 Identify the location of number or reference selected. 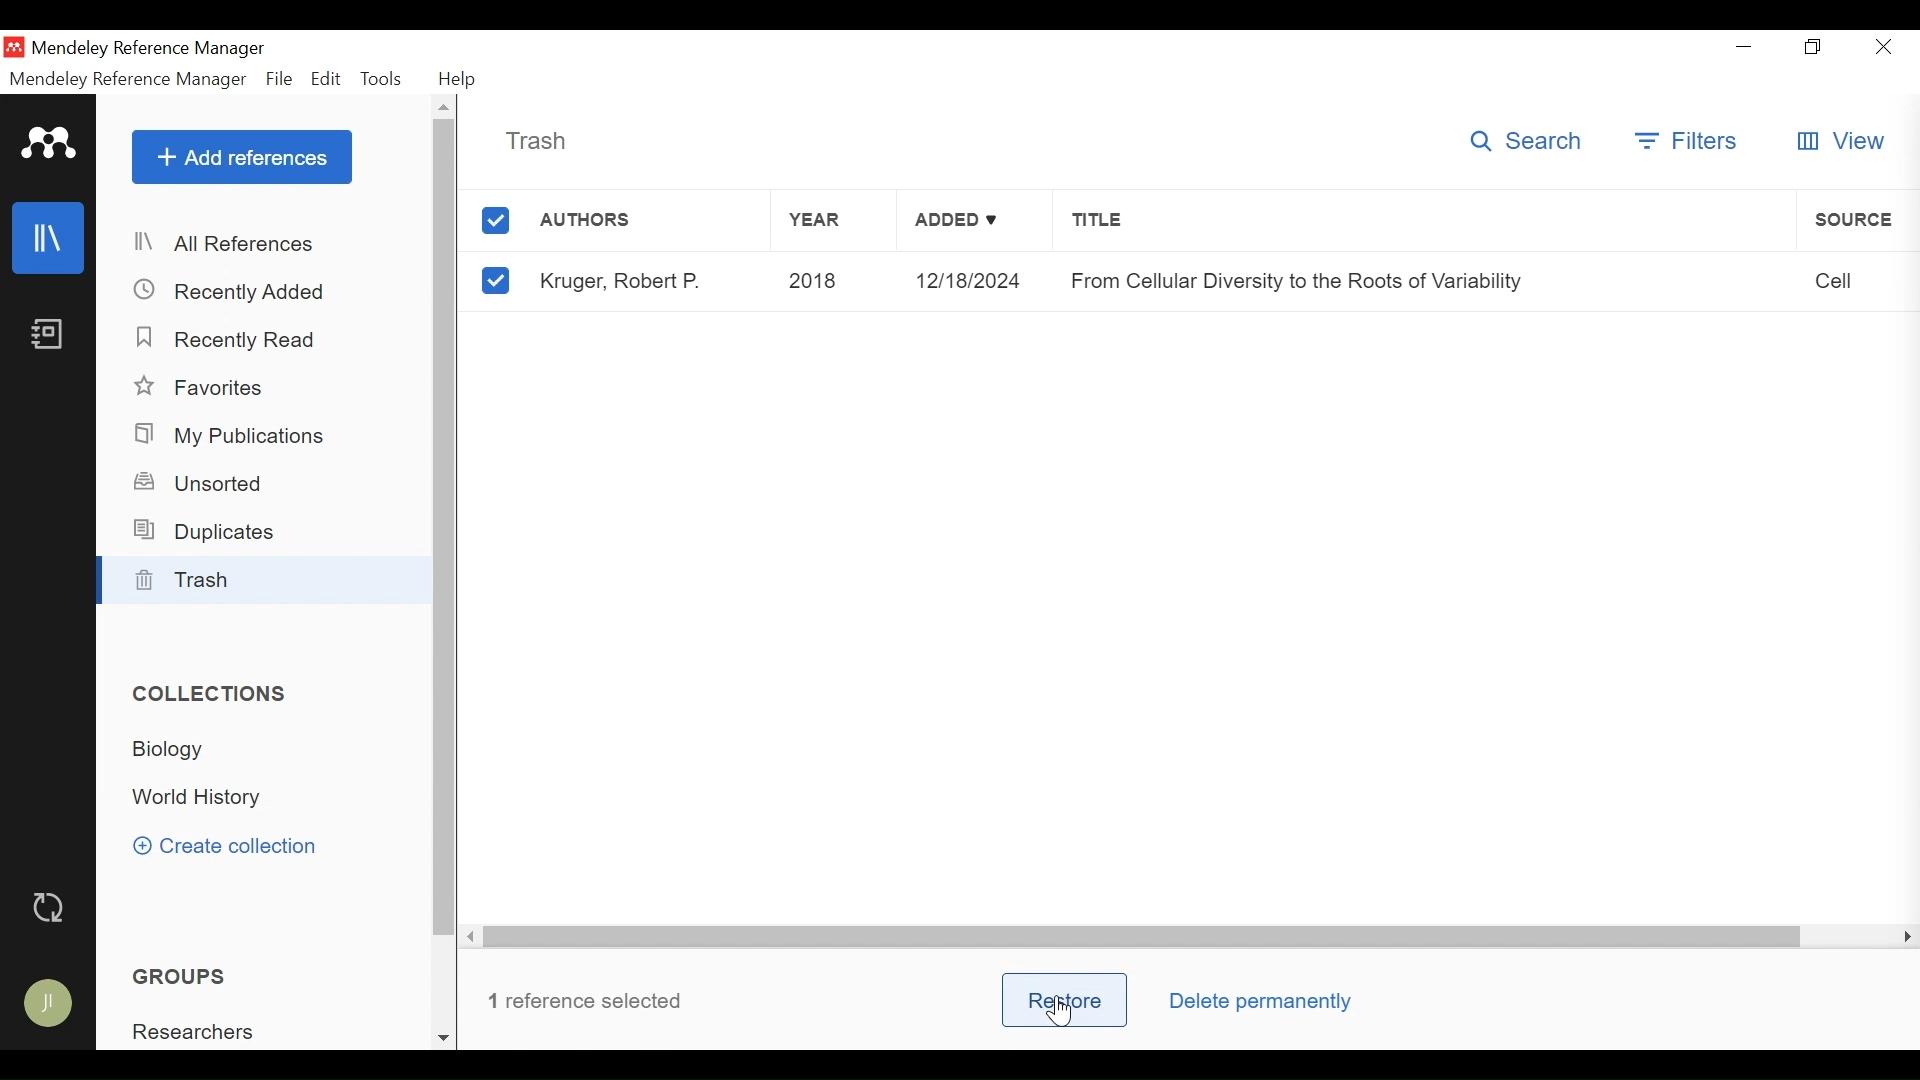
(596, 1001).